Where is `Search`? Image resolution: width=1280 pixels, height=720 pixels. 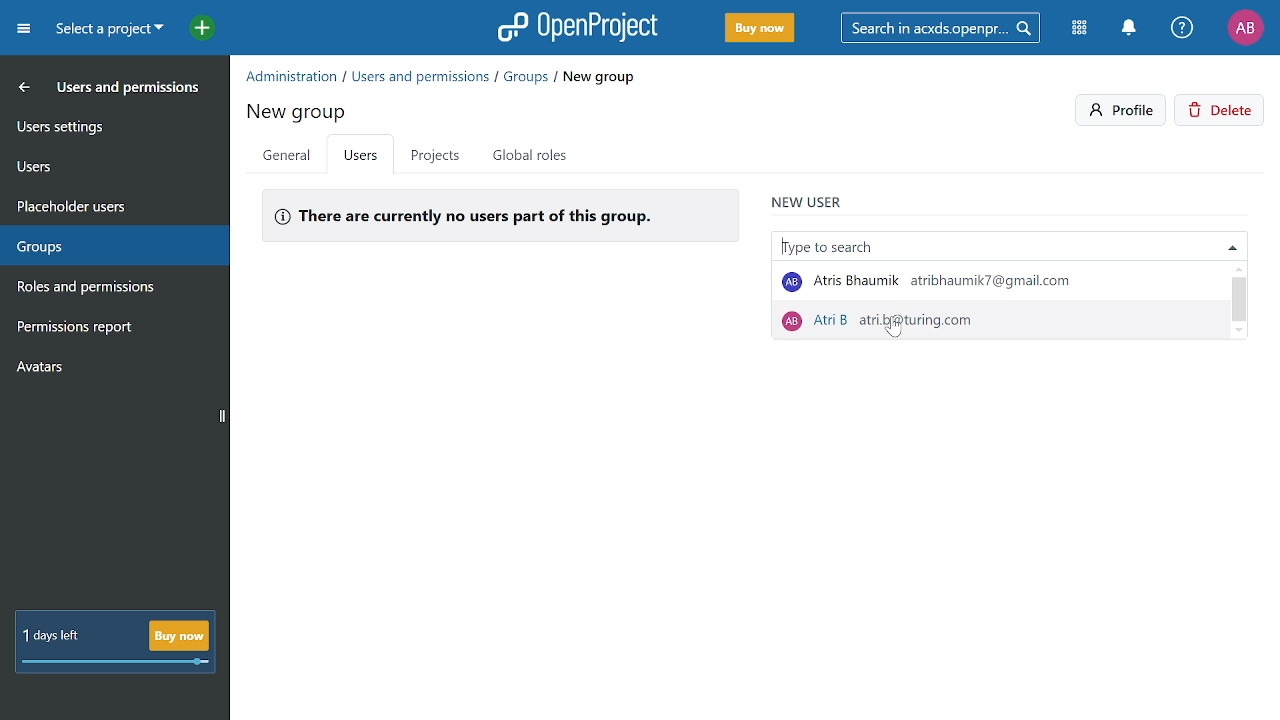 Search is located at coordinates (947, 27).